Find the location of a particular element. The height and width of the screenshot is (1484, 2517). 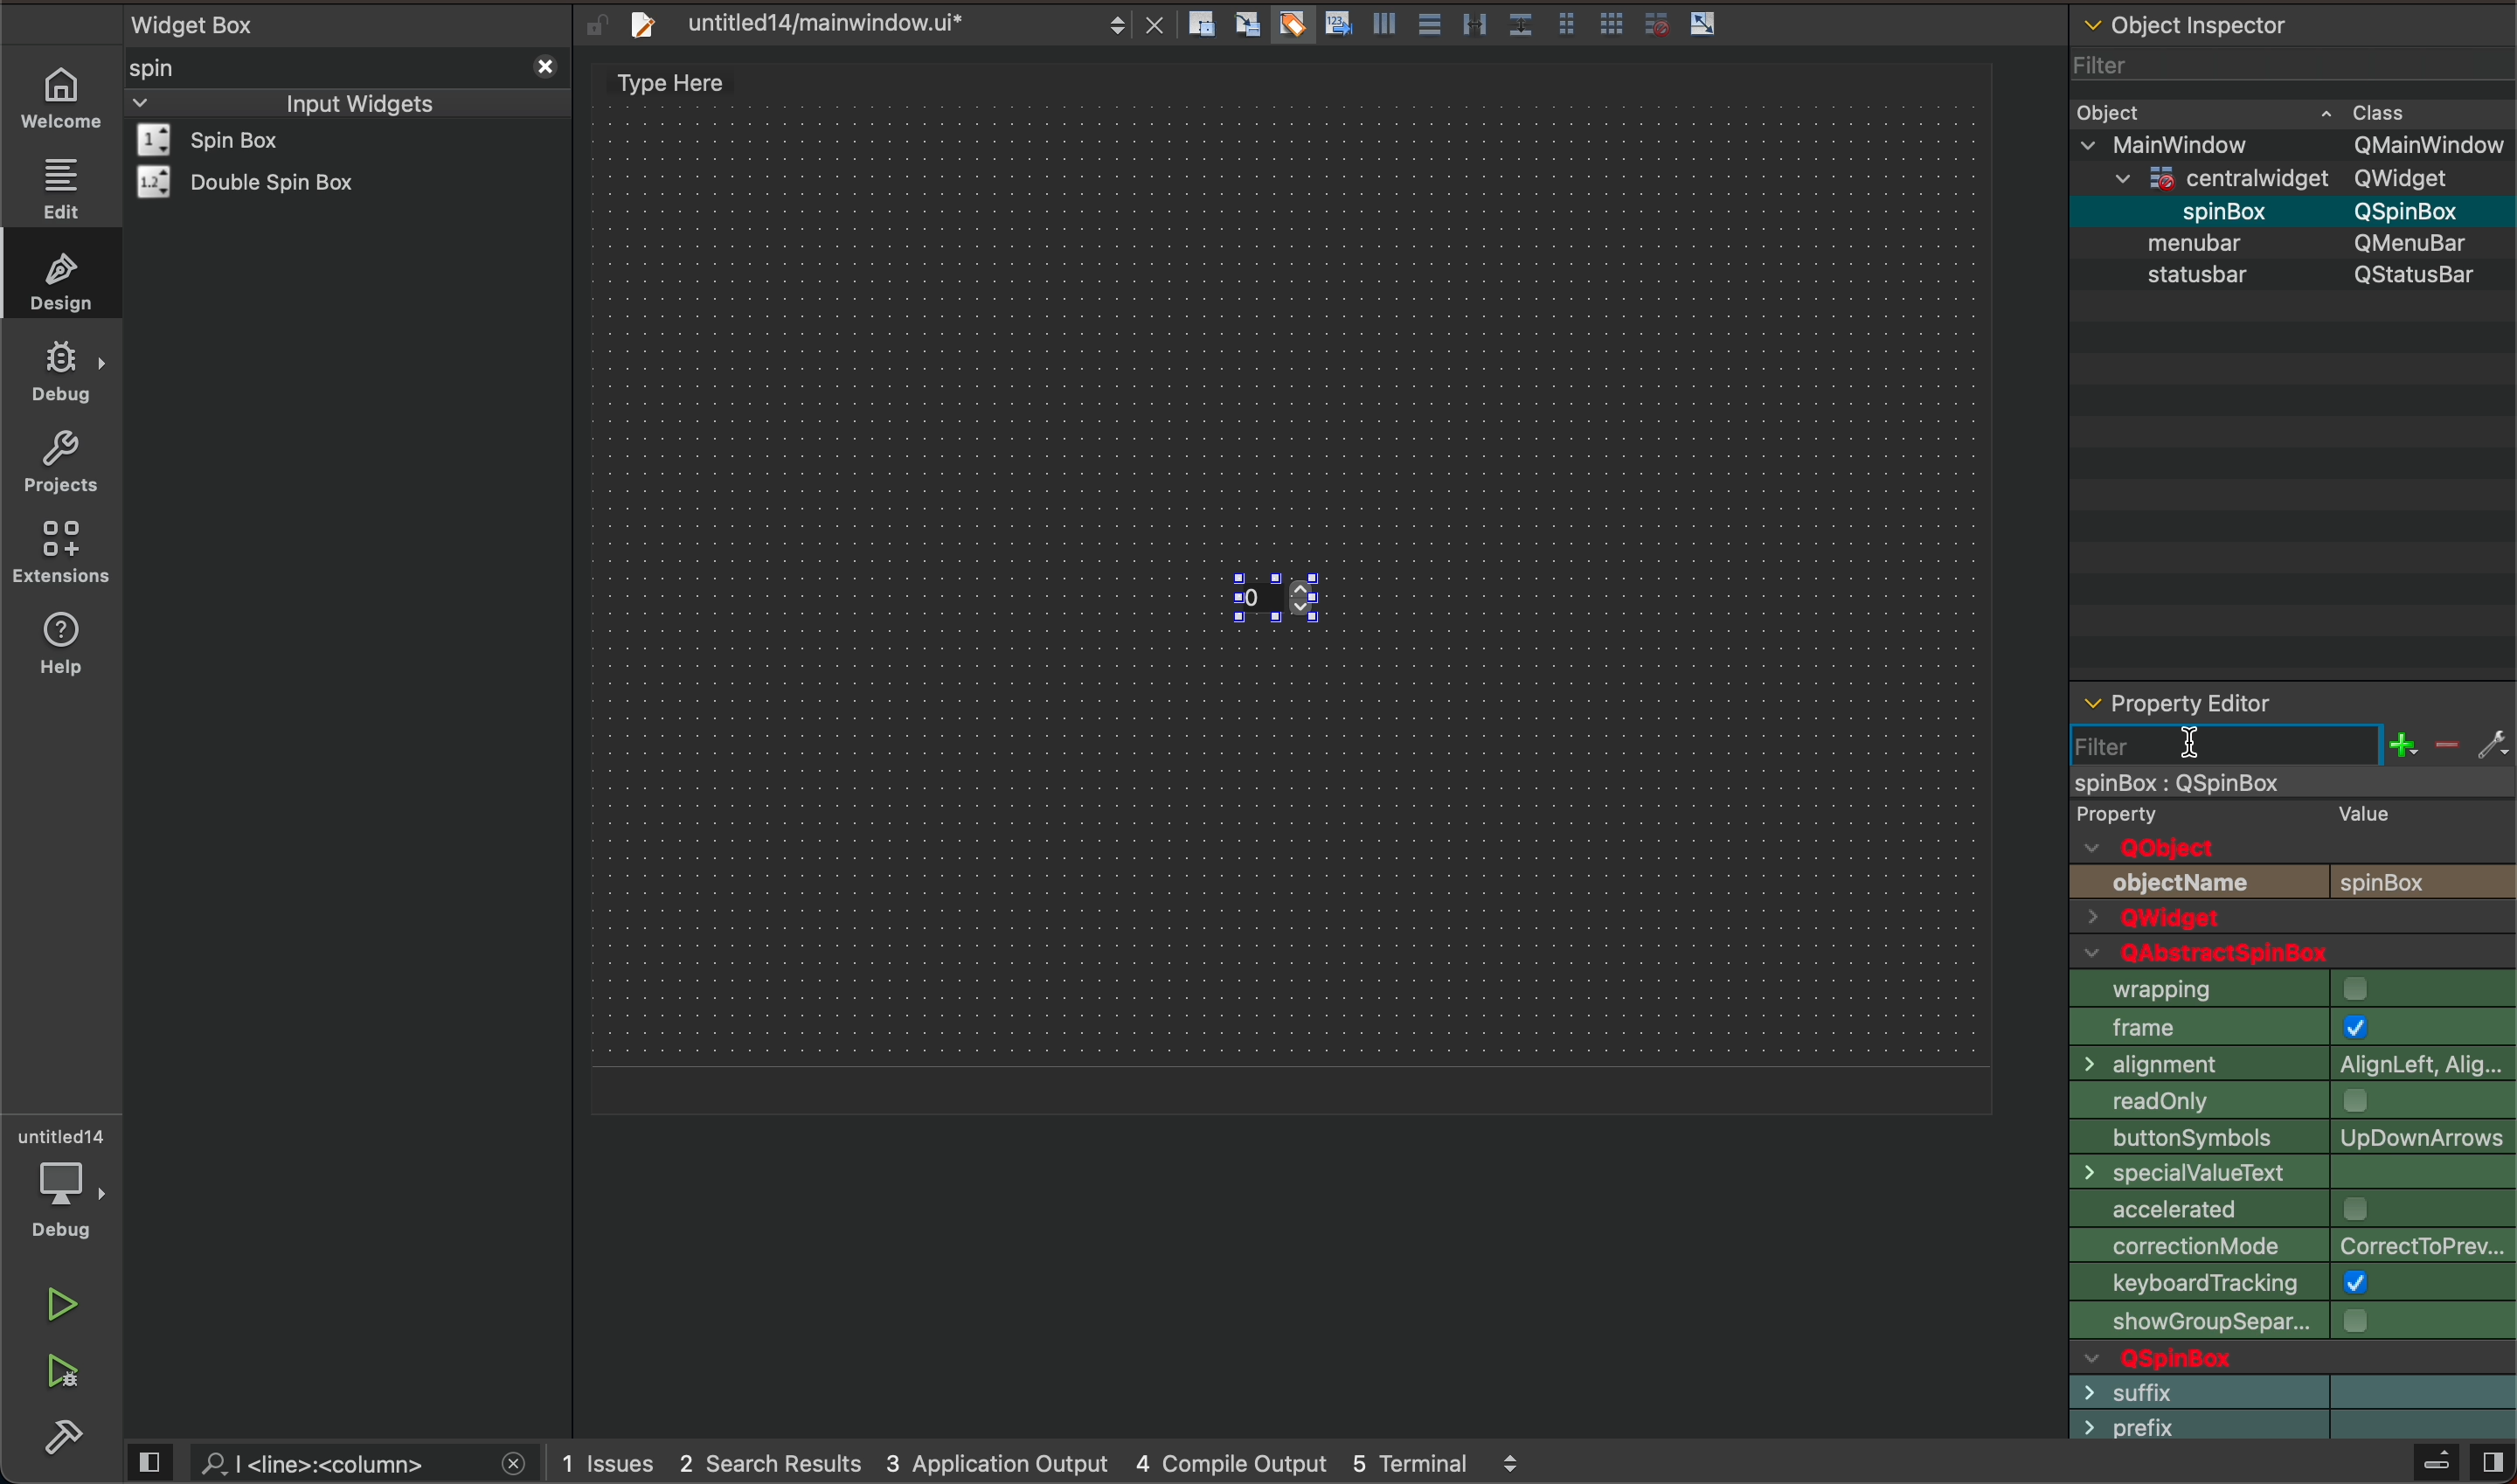

toolbutton style is located at coordinates (2291, 1020).